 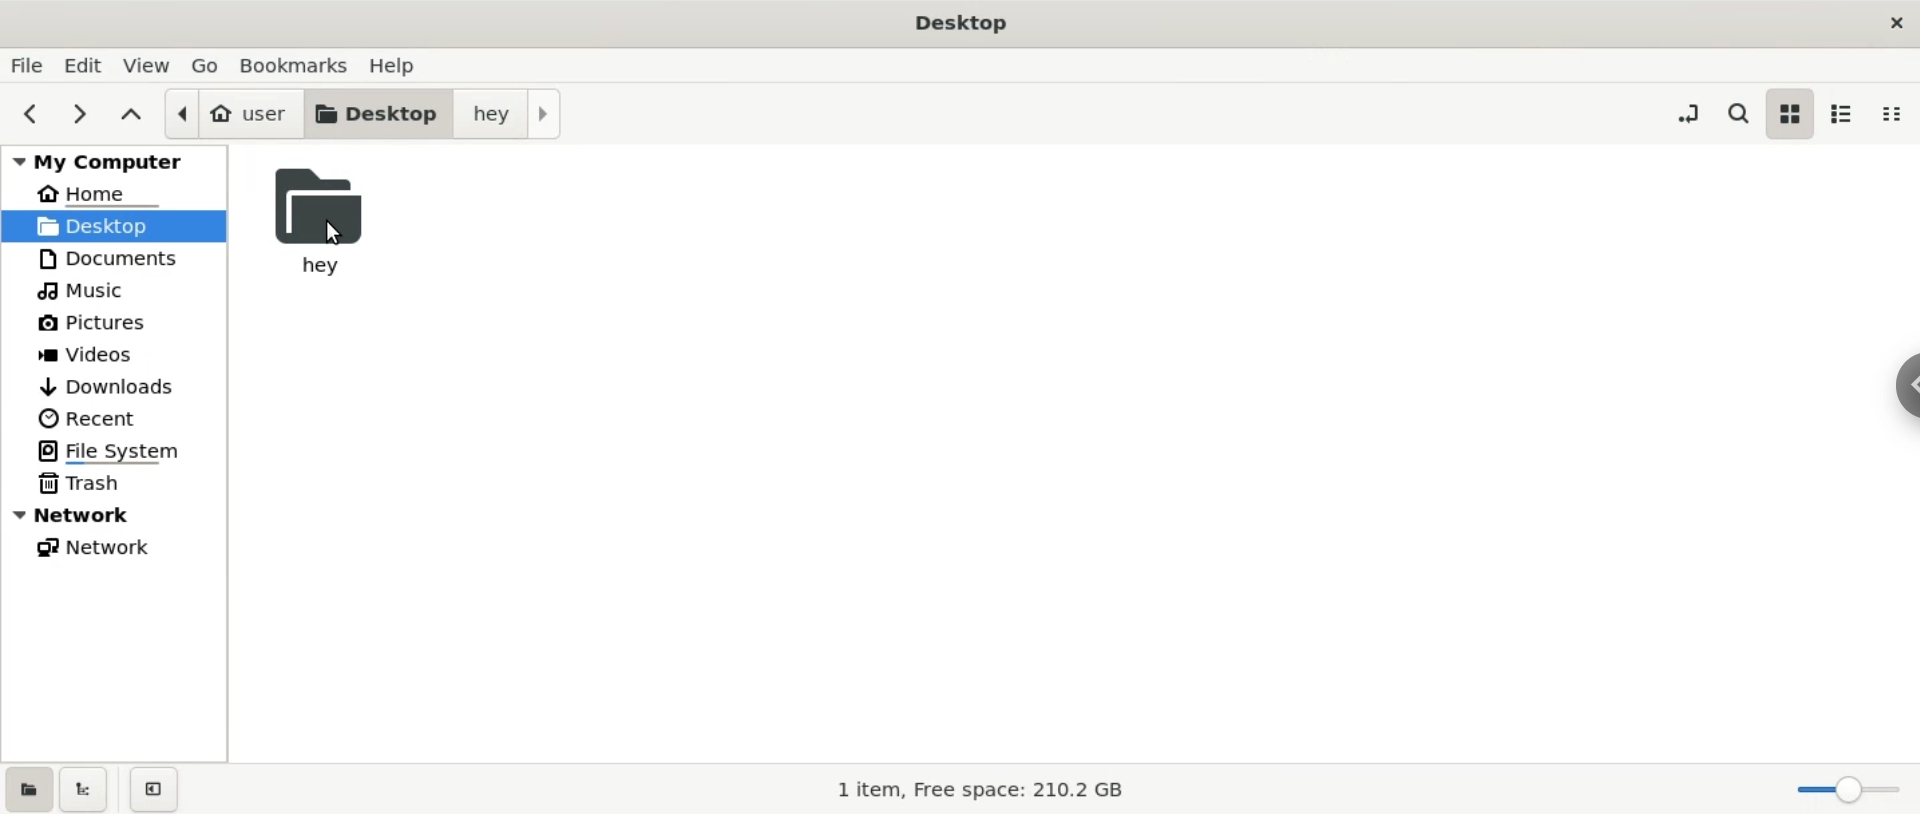 What do you see at coordinates (115, 484) in the screenshot?
I see `trash` at bounding box center [115, 484].